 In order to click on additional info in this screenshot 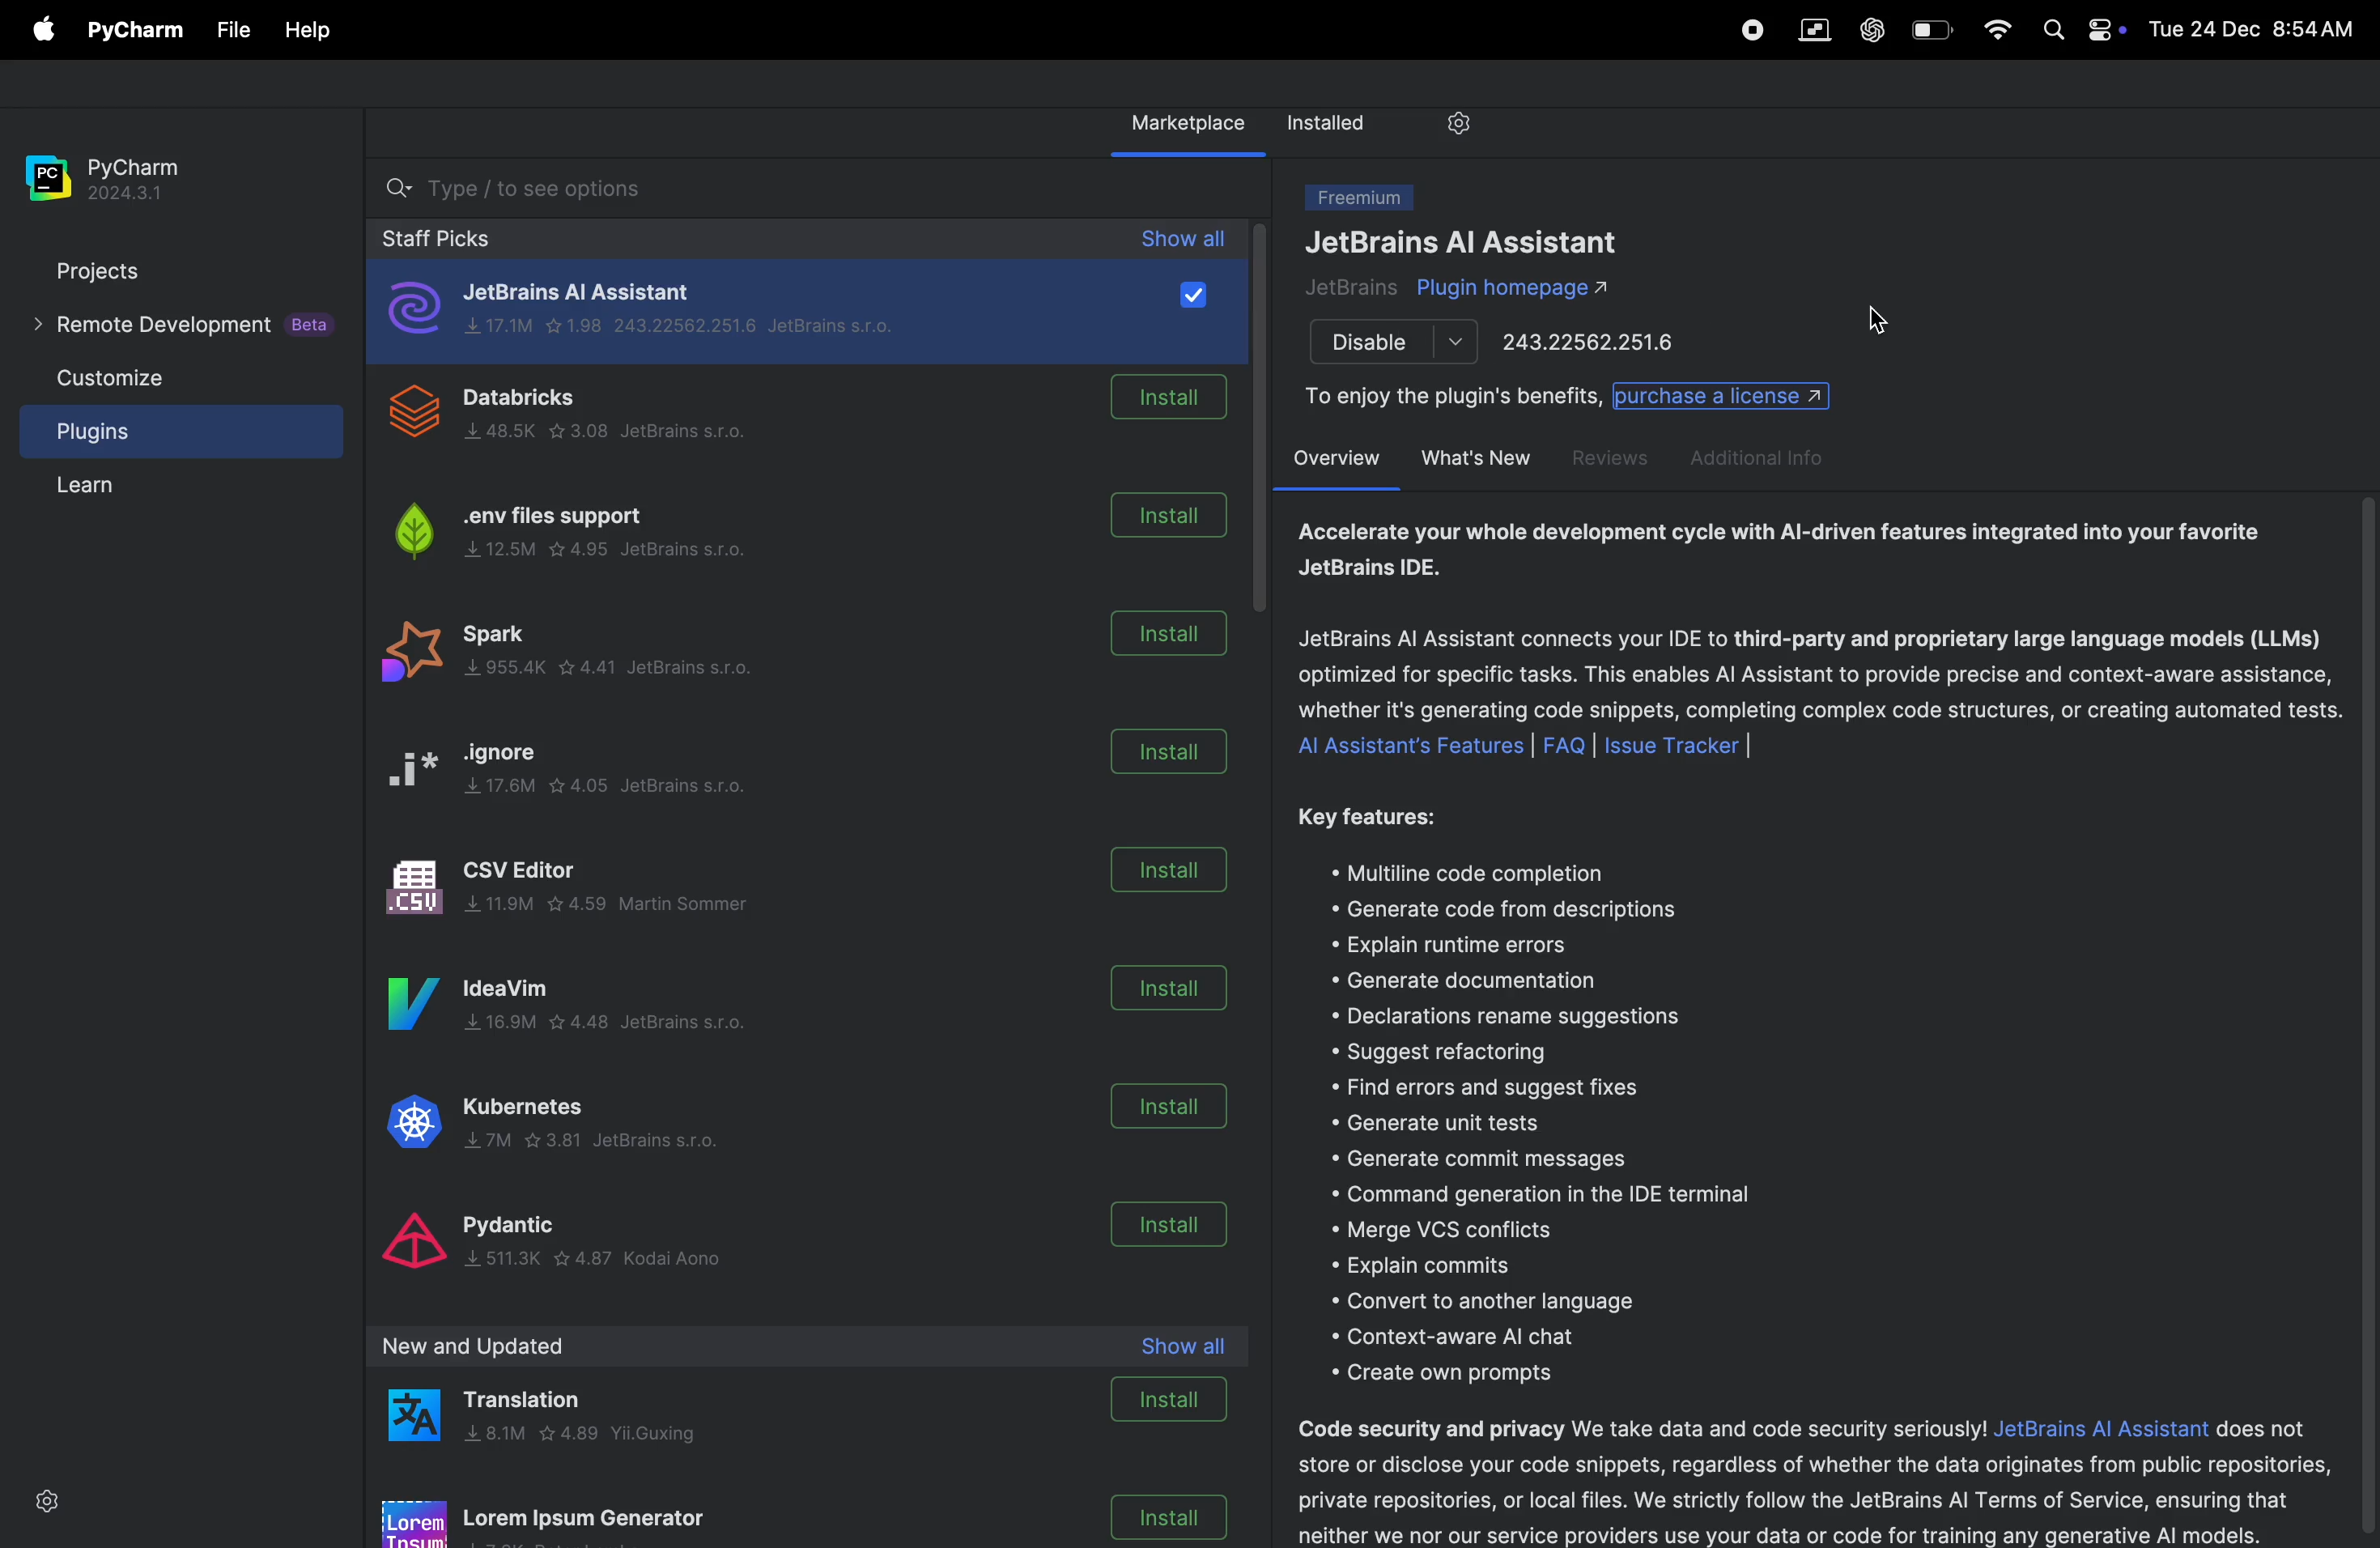, I will do `click(1769, 453)`.